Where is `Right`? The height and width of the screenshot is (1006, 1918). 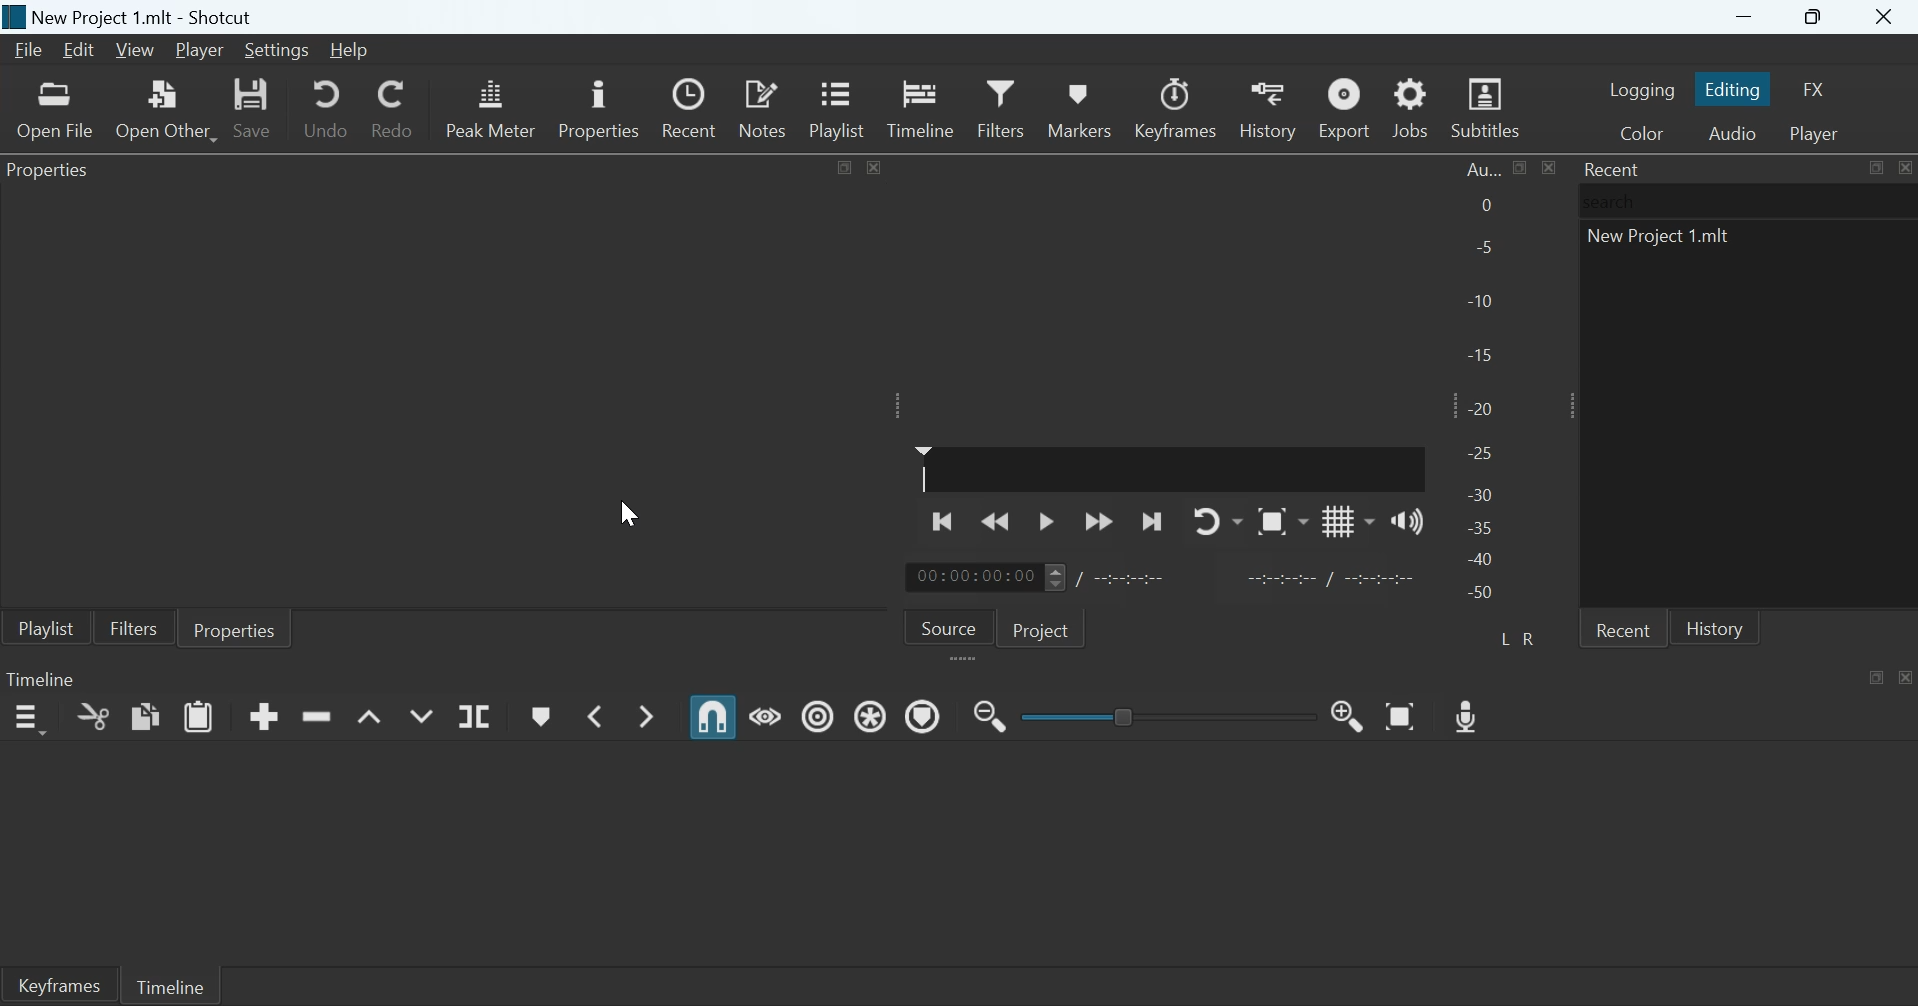
Right is located at coordinates (1532, 638).